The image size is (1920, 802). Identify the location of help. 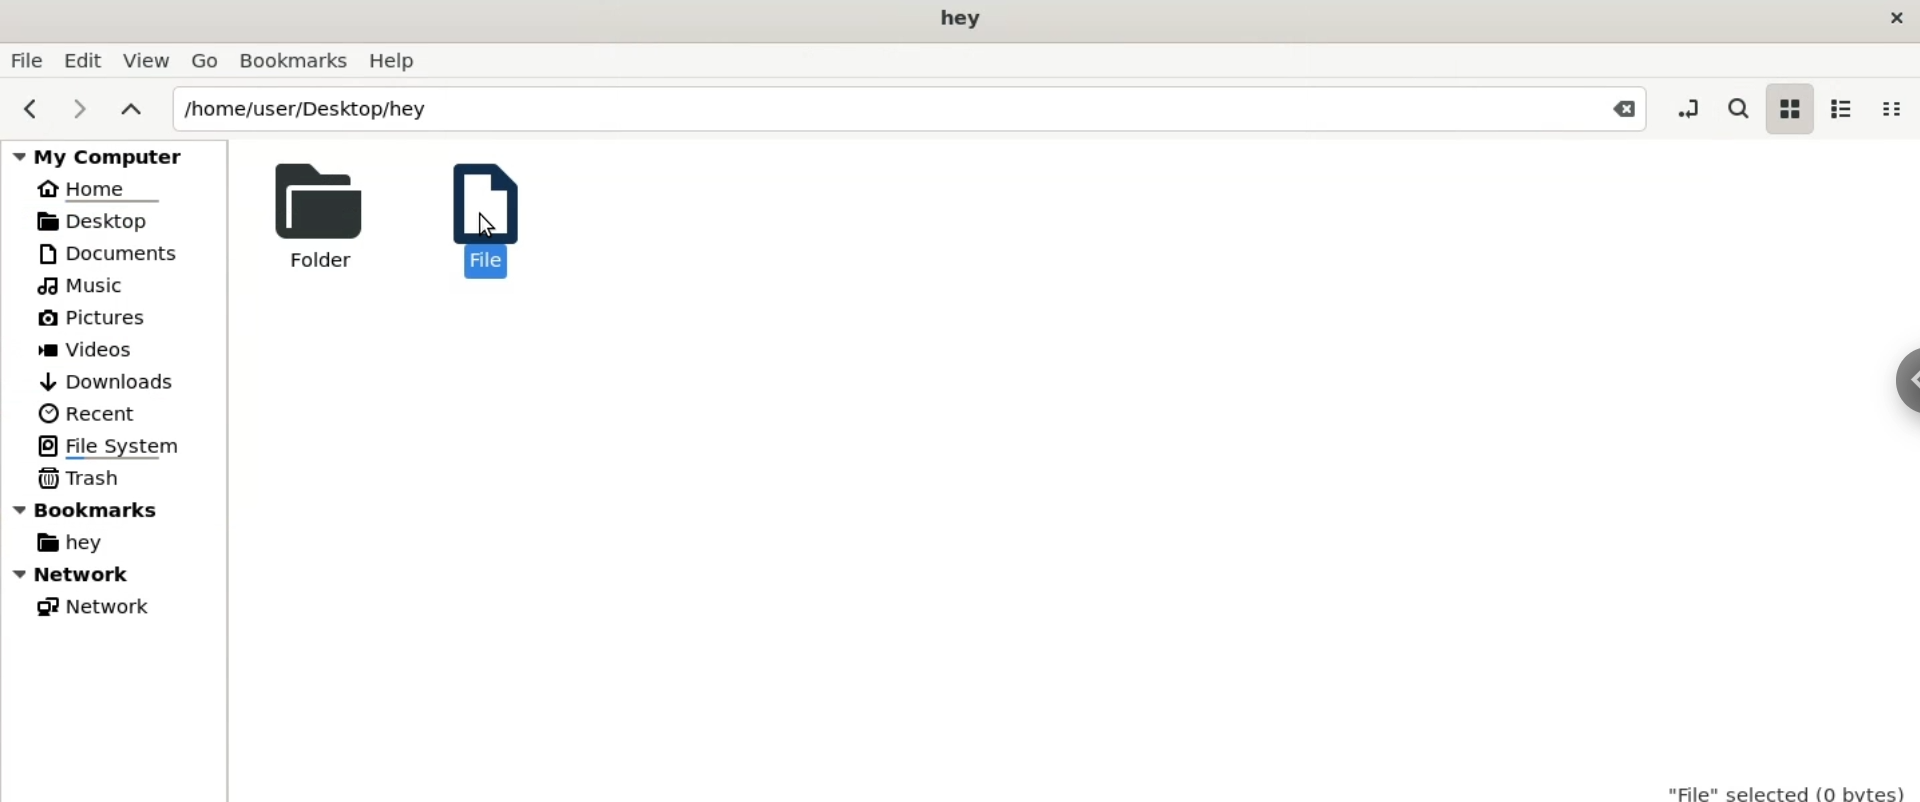
(398, 62).